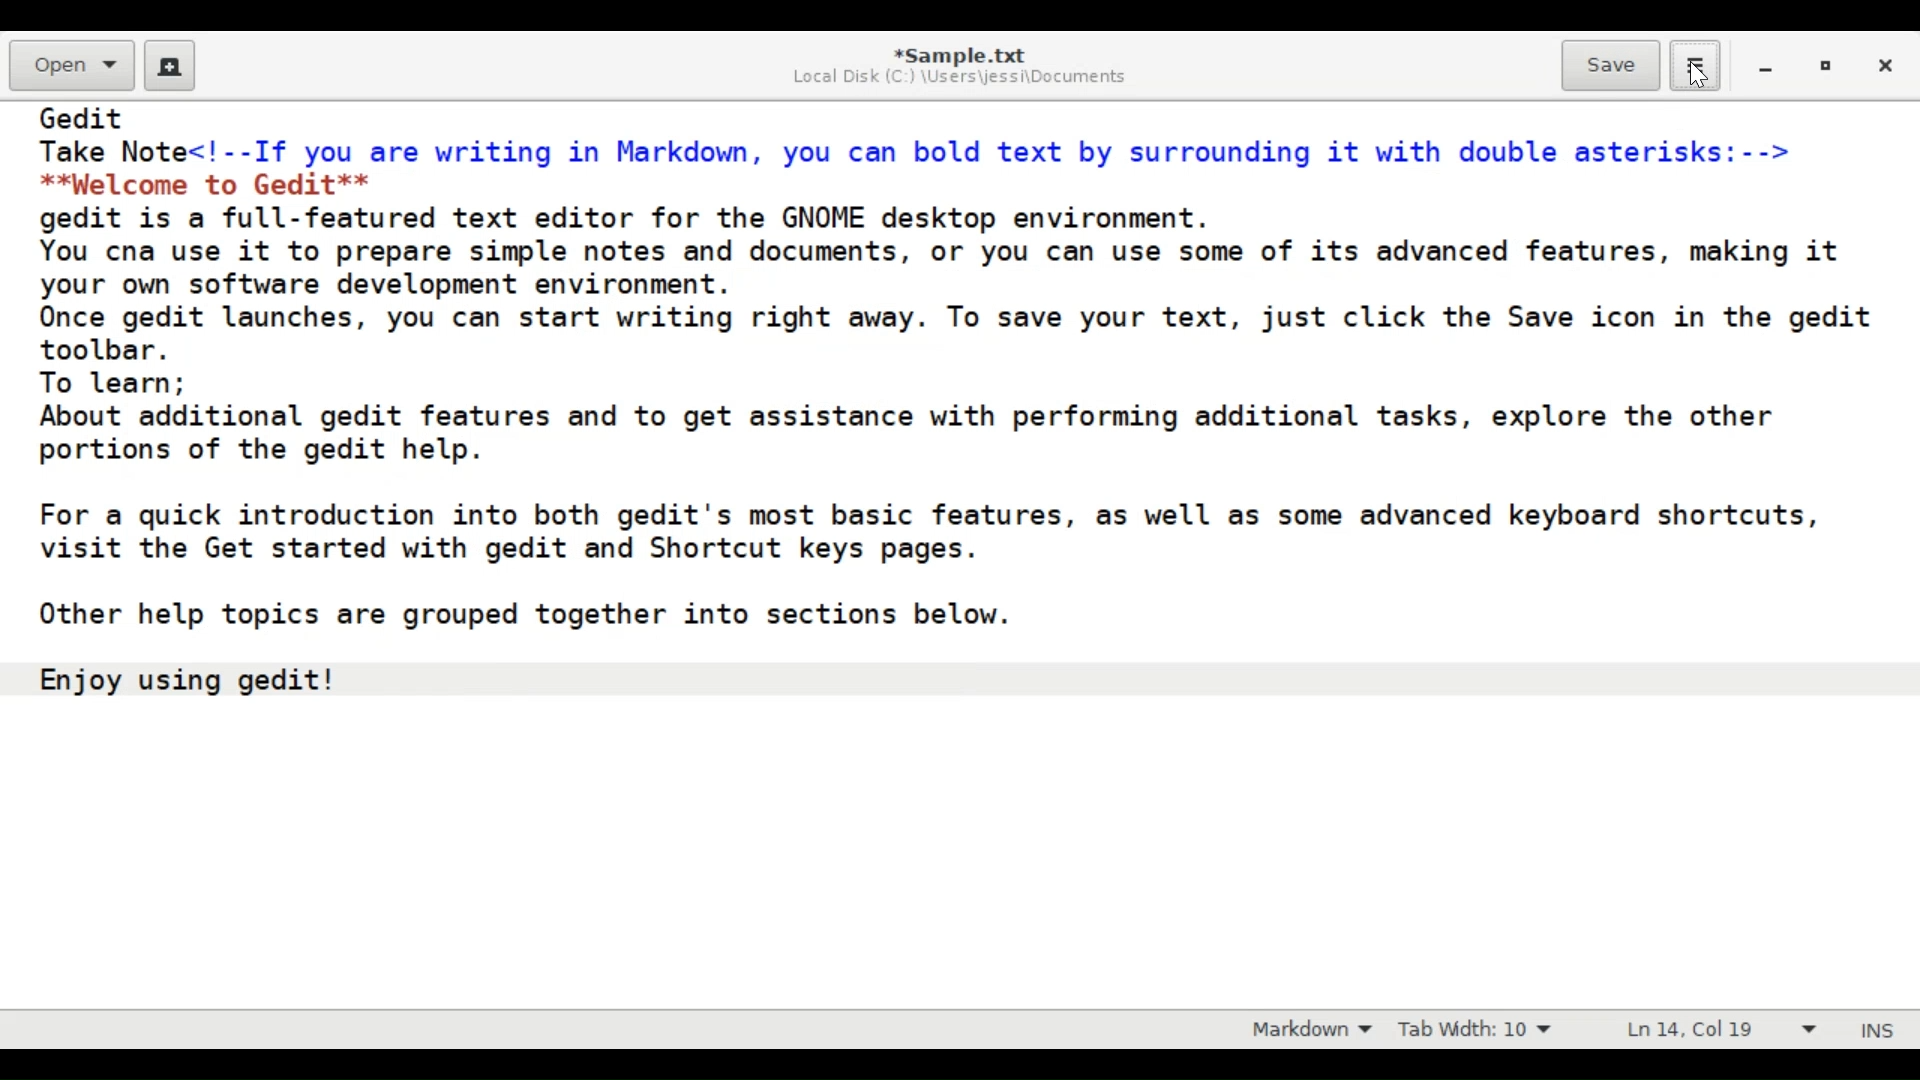 The width and height of the screenshot is (1920, 1080). What do you see at coordinates (1888, 68) in the screenshot?
I see `Close` at bounding box center [1888, 68].